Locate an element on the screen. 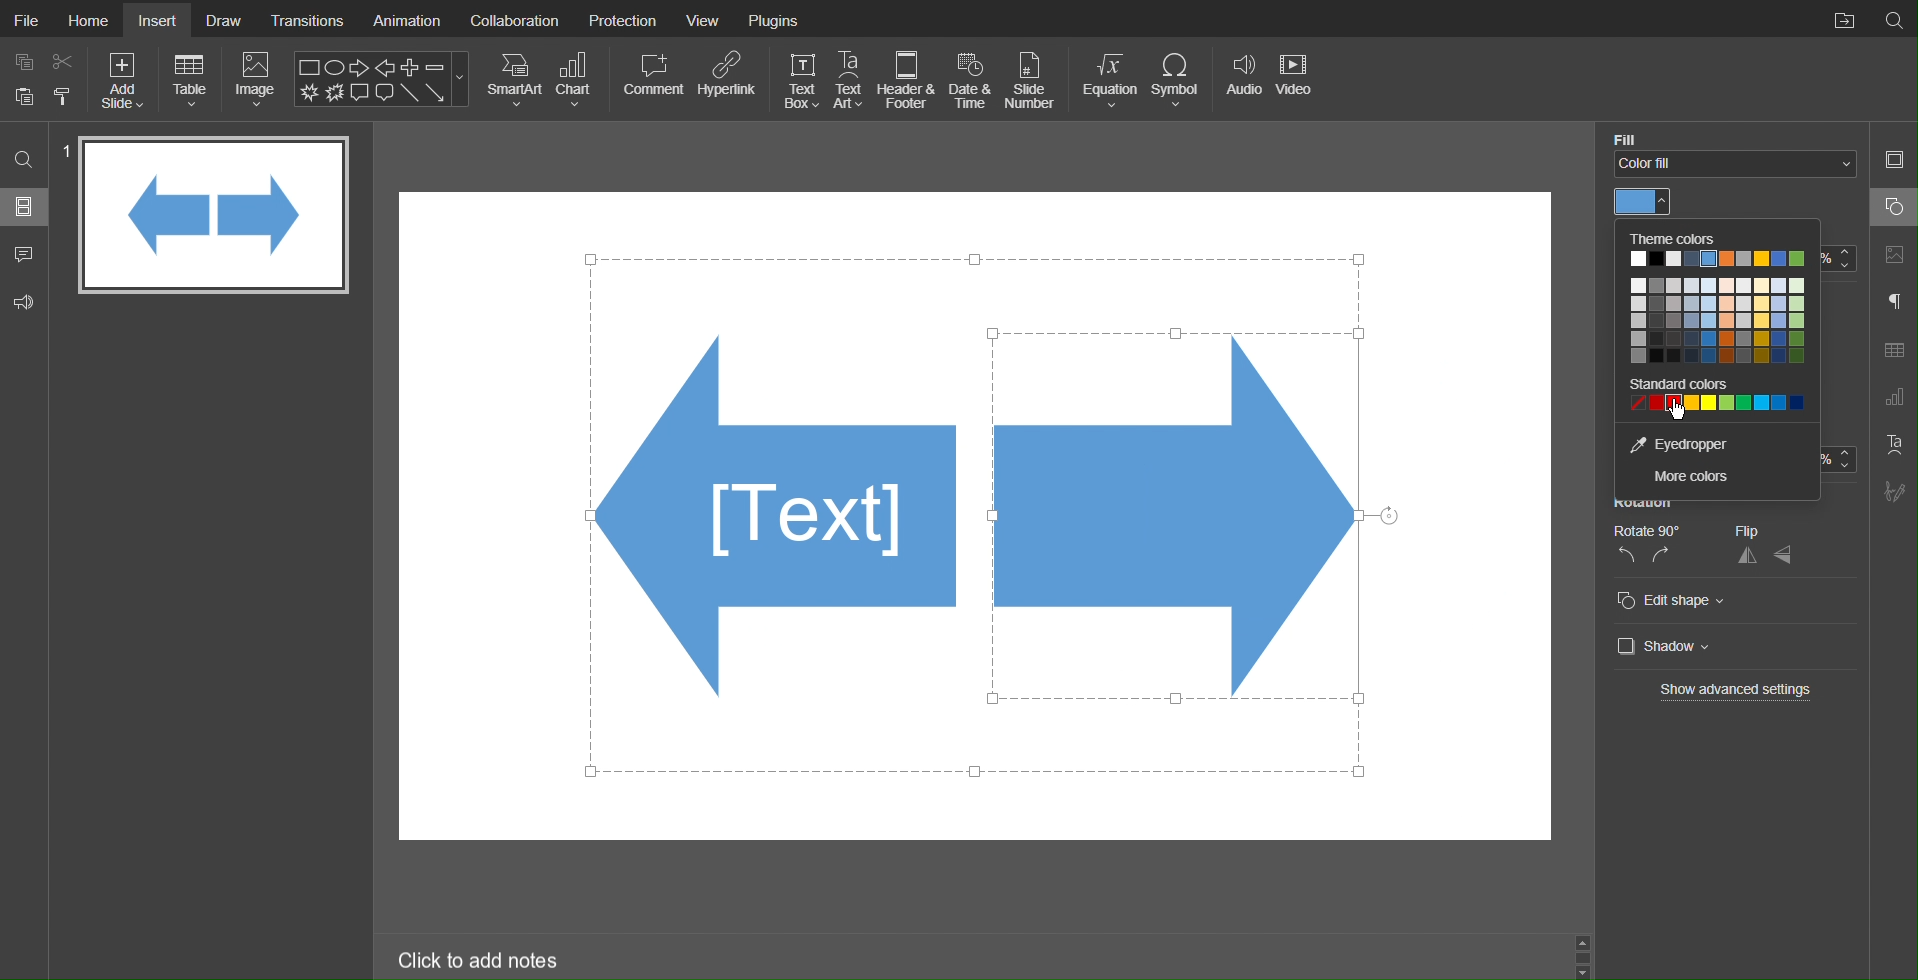  Symbol is located at coordinates (1176, 79).